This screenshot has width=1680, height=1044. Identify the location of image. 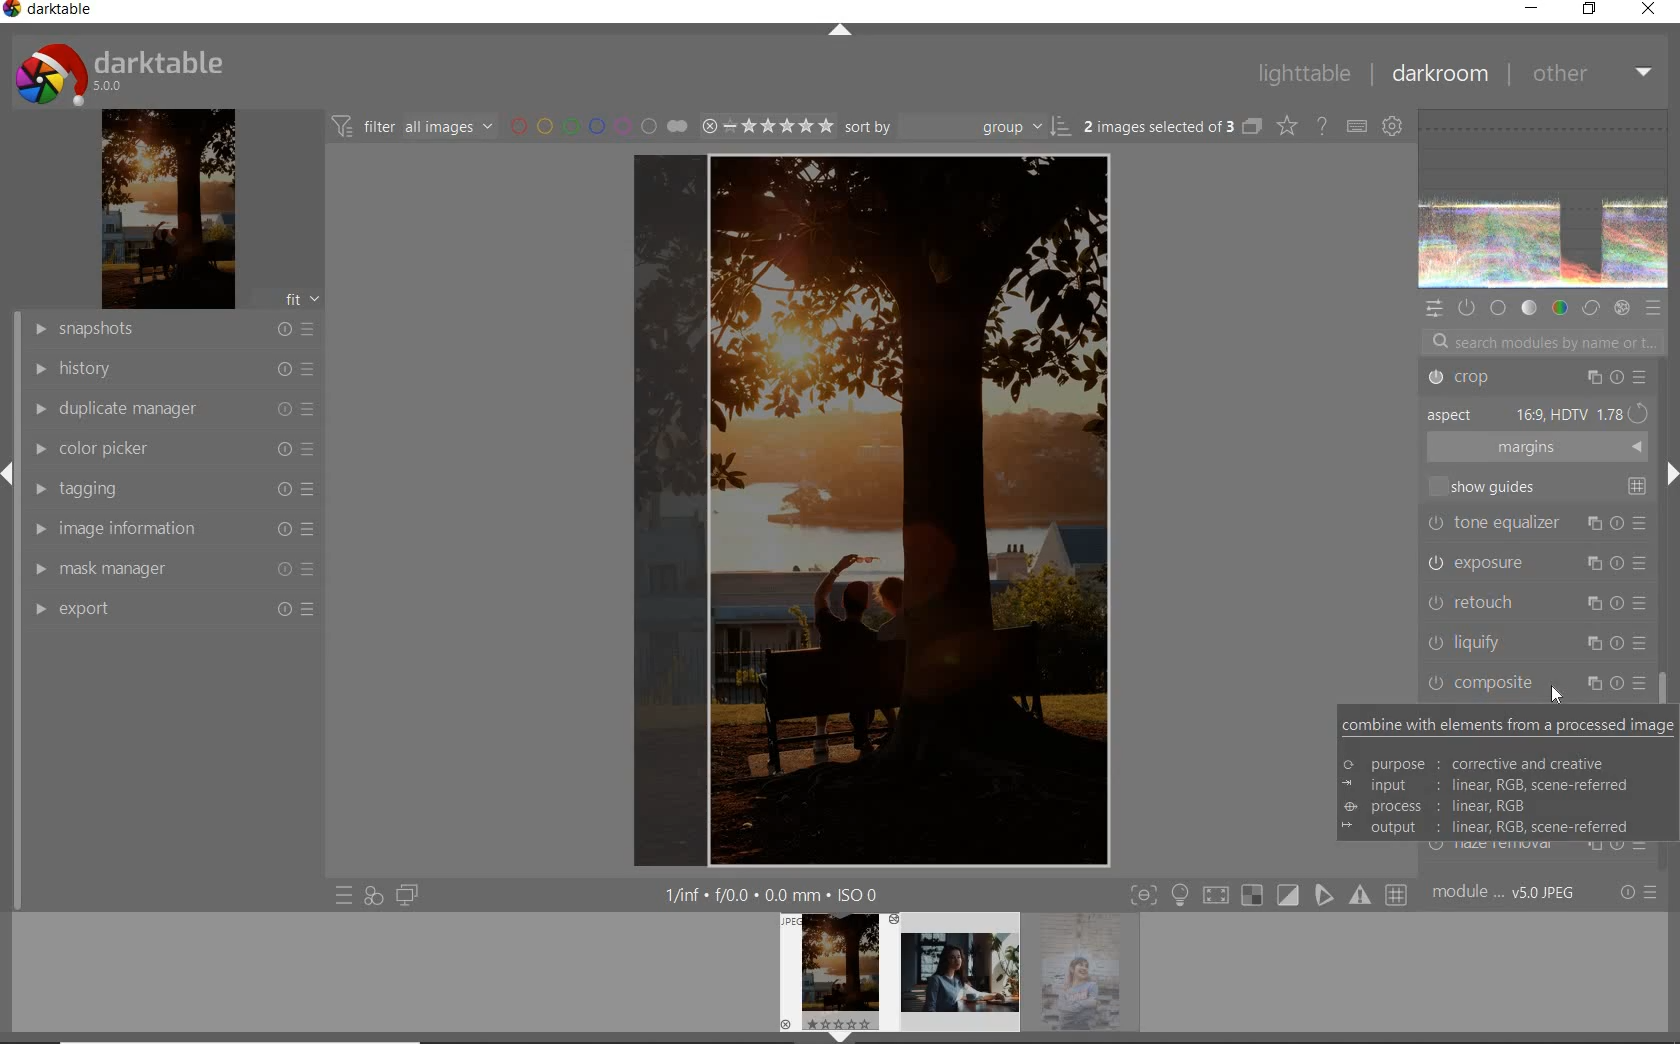
(166, 211).